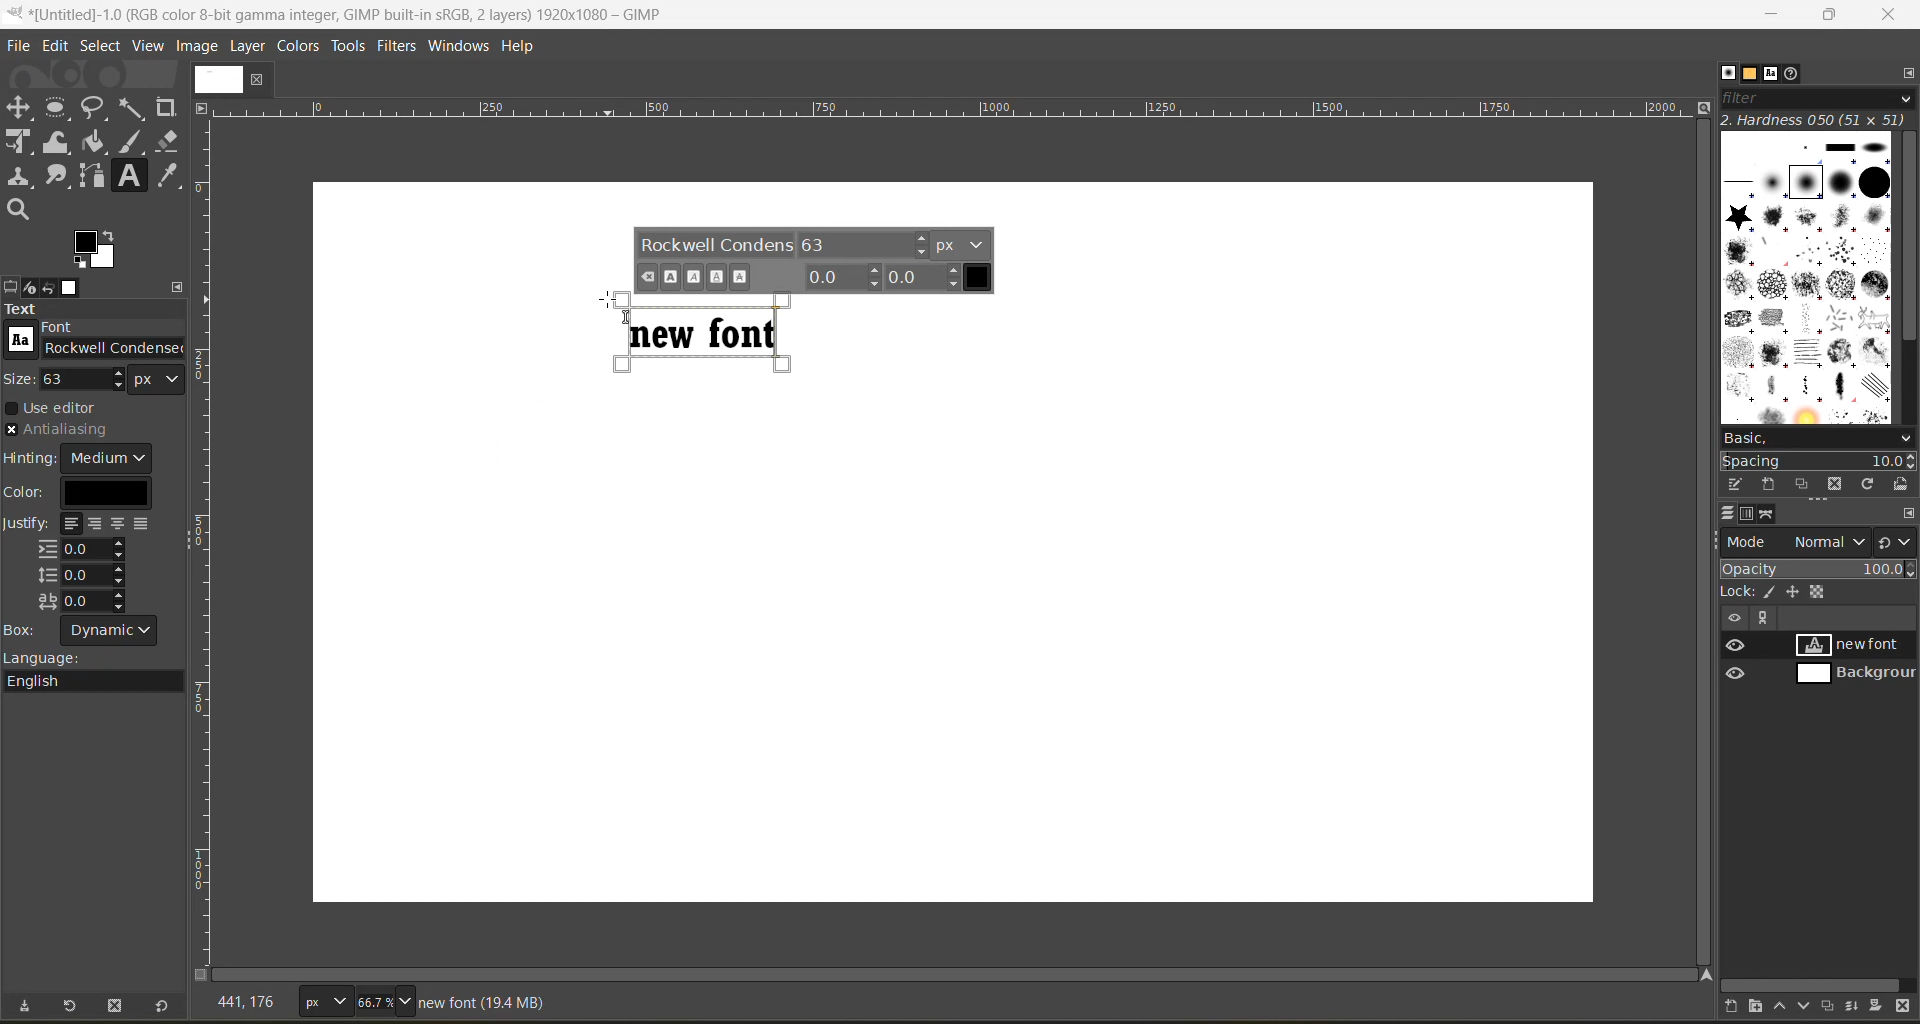  Describe the element at coordinates (255, 1003) in the screenshot. I see `coordinates` at that location.